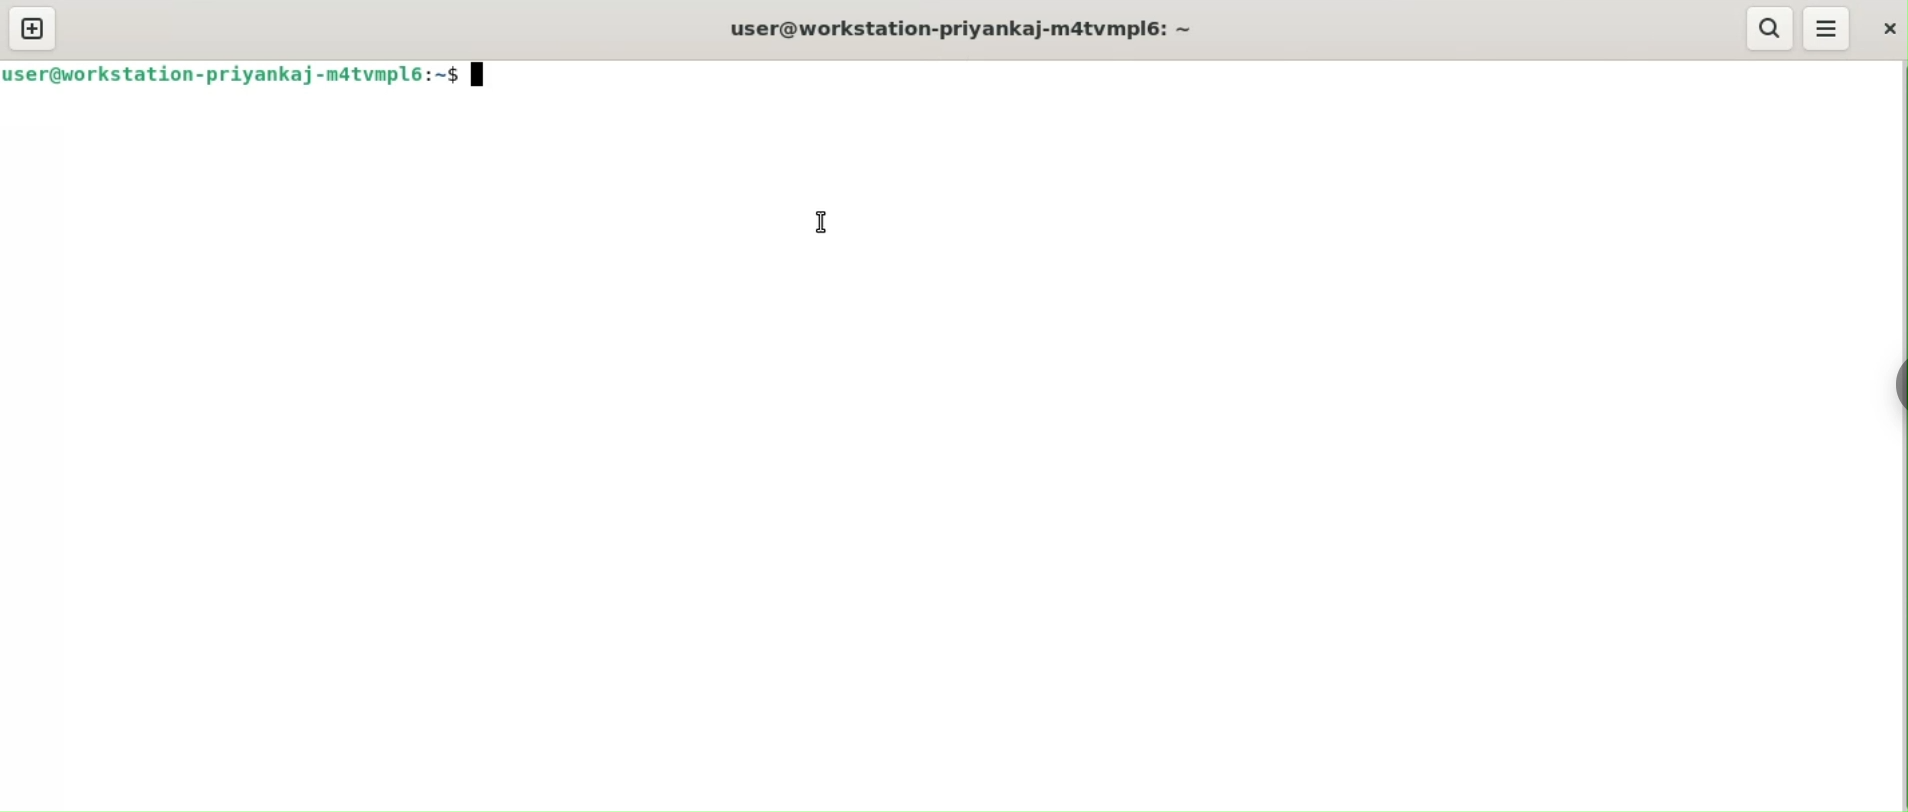 This screenshot has height=812, width=1908. I want to click on menu, so click(1824, 28).